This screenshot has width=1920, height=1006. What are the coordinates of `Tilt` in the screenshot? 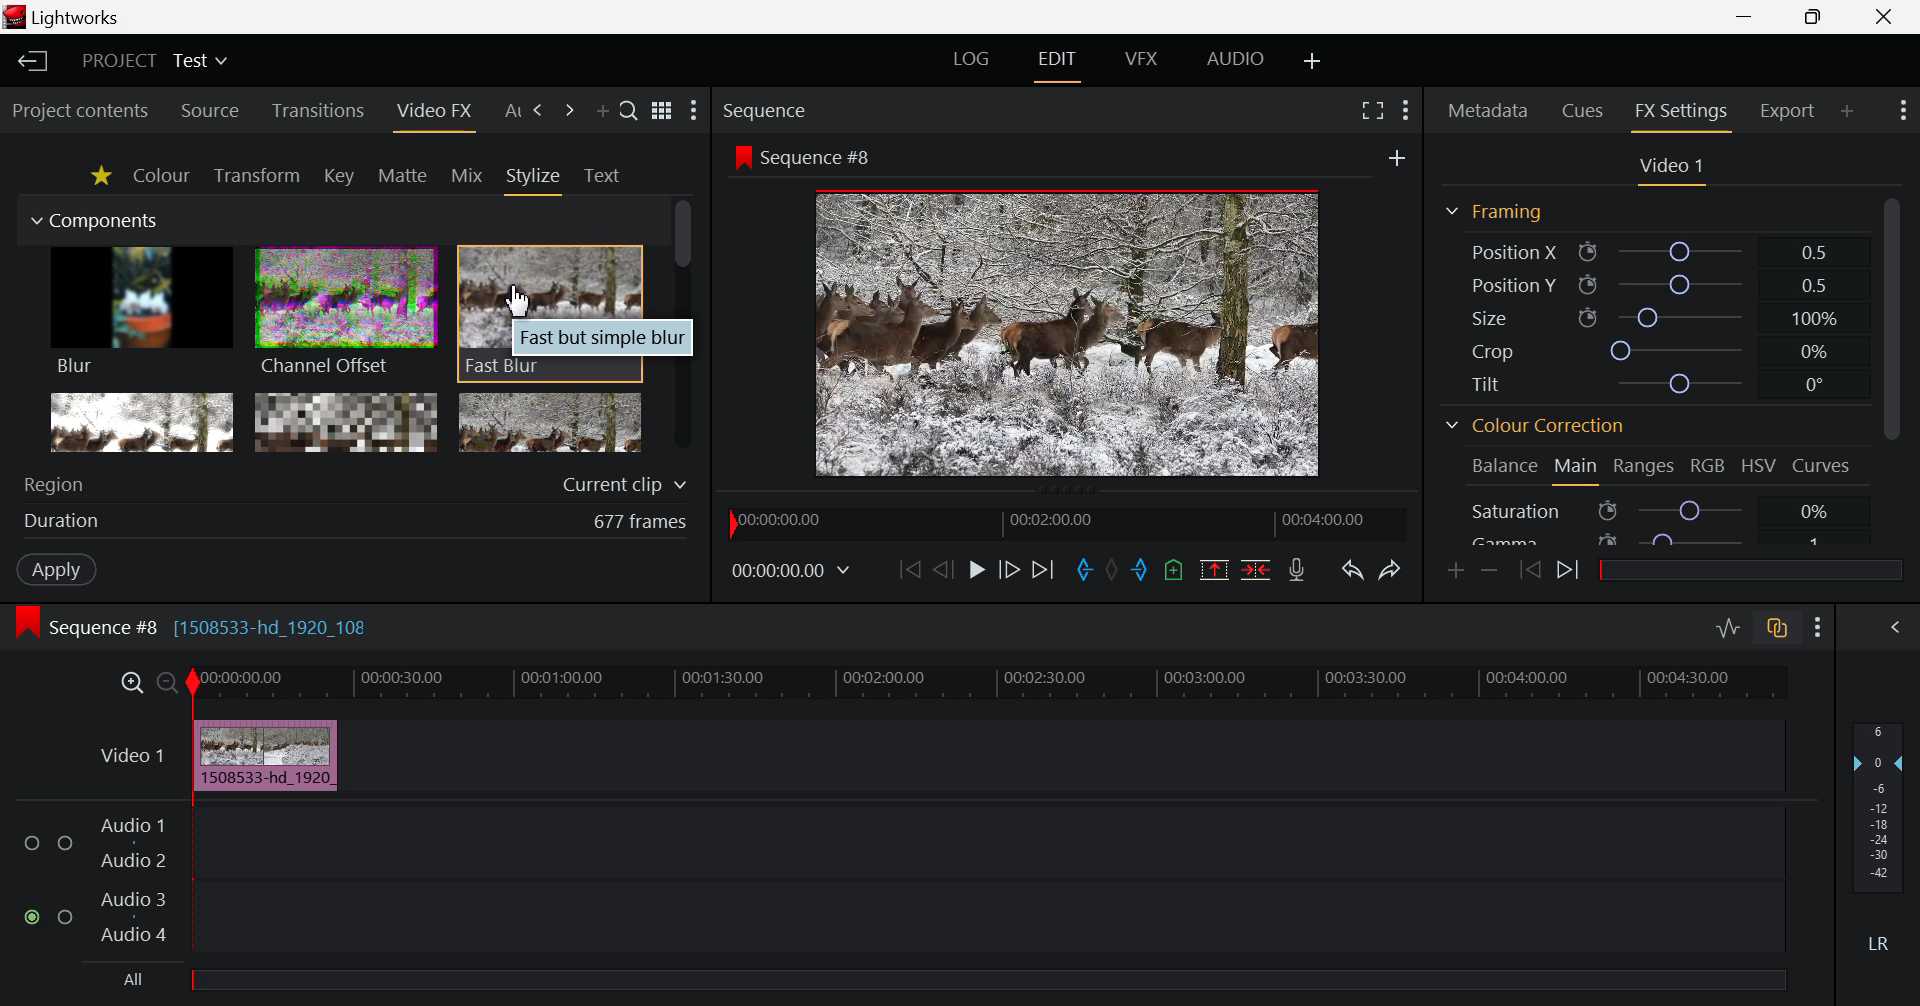 It's located at (1655, 382).